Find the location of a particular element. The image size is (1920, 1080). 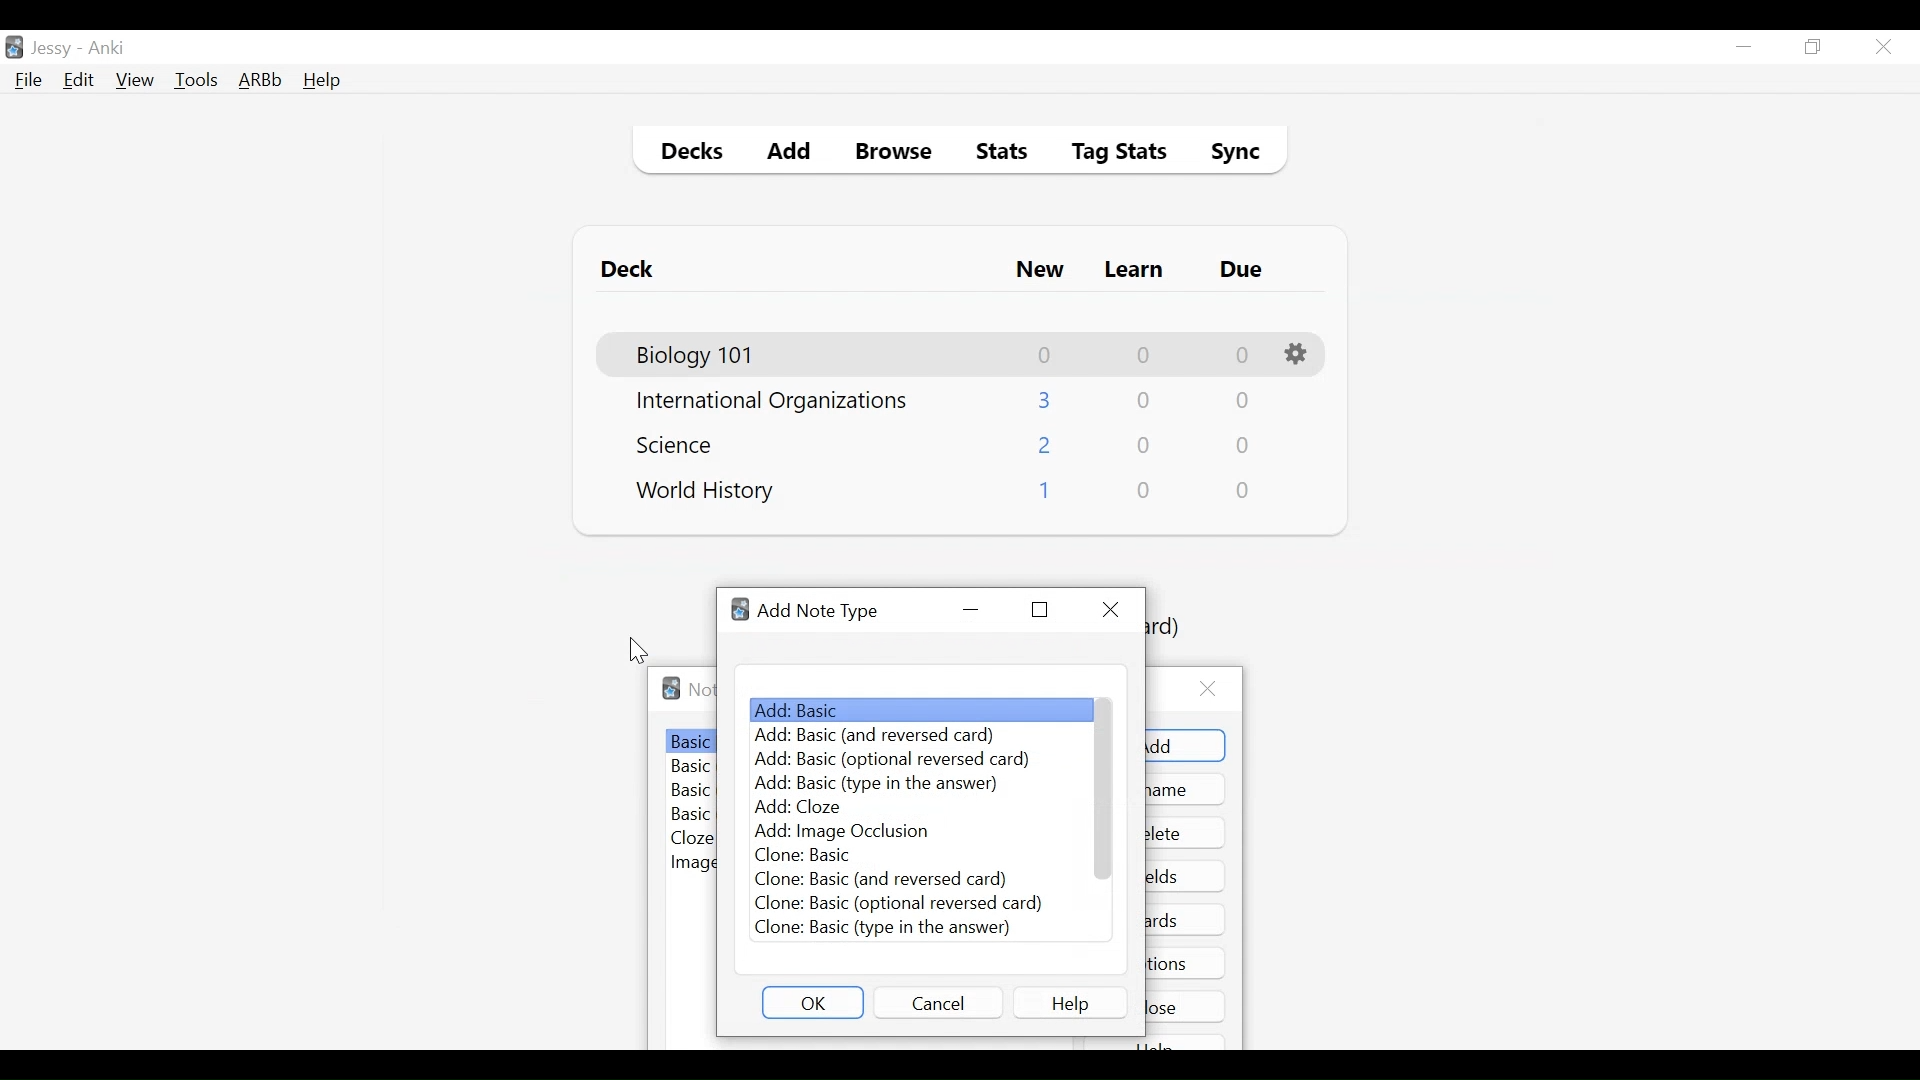

Add is located at coordinates (790, 154).